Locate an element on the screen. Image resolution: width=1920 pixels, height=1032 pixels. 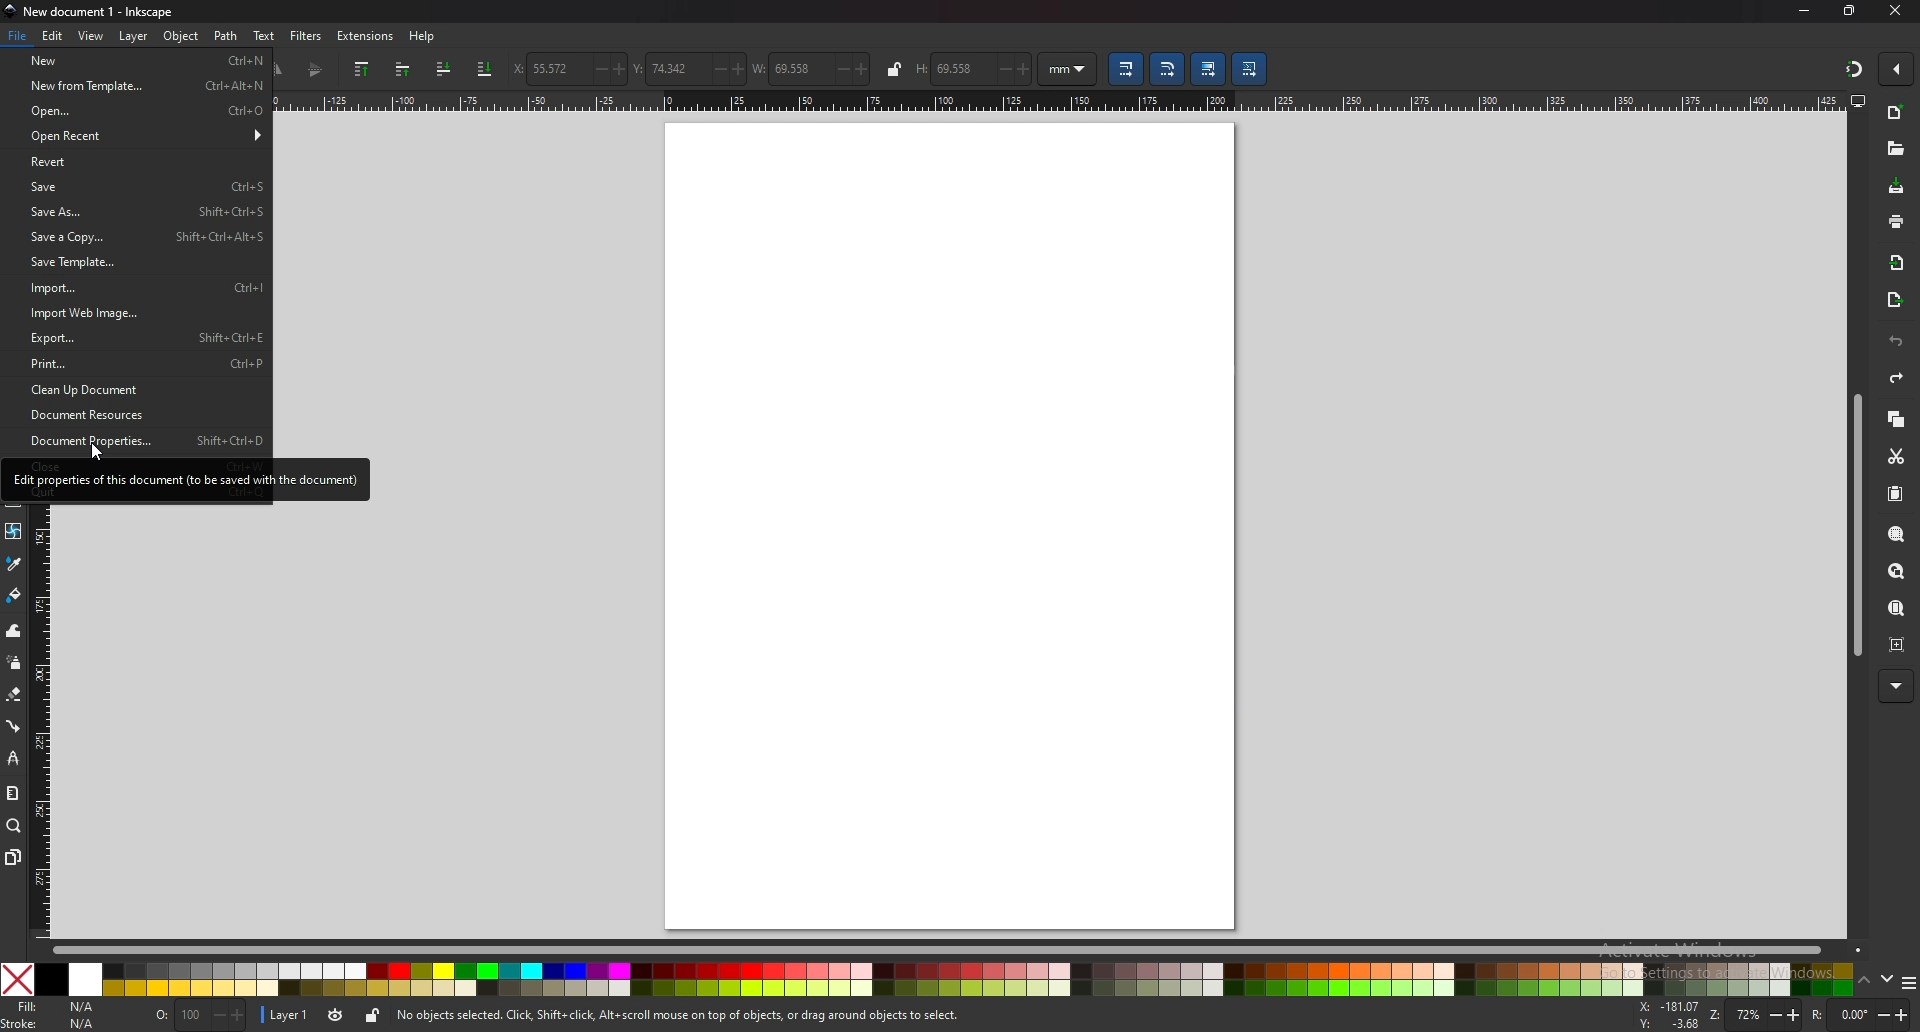
No objects selected. Click, Shift+ click, Alt scroll mouse on top of objects, or drag around objects to select, is located at coordinates (698, 1015).